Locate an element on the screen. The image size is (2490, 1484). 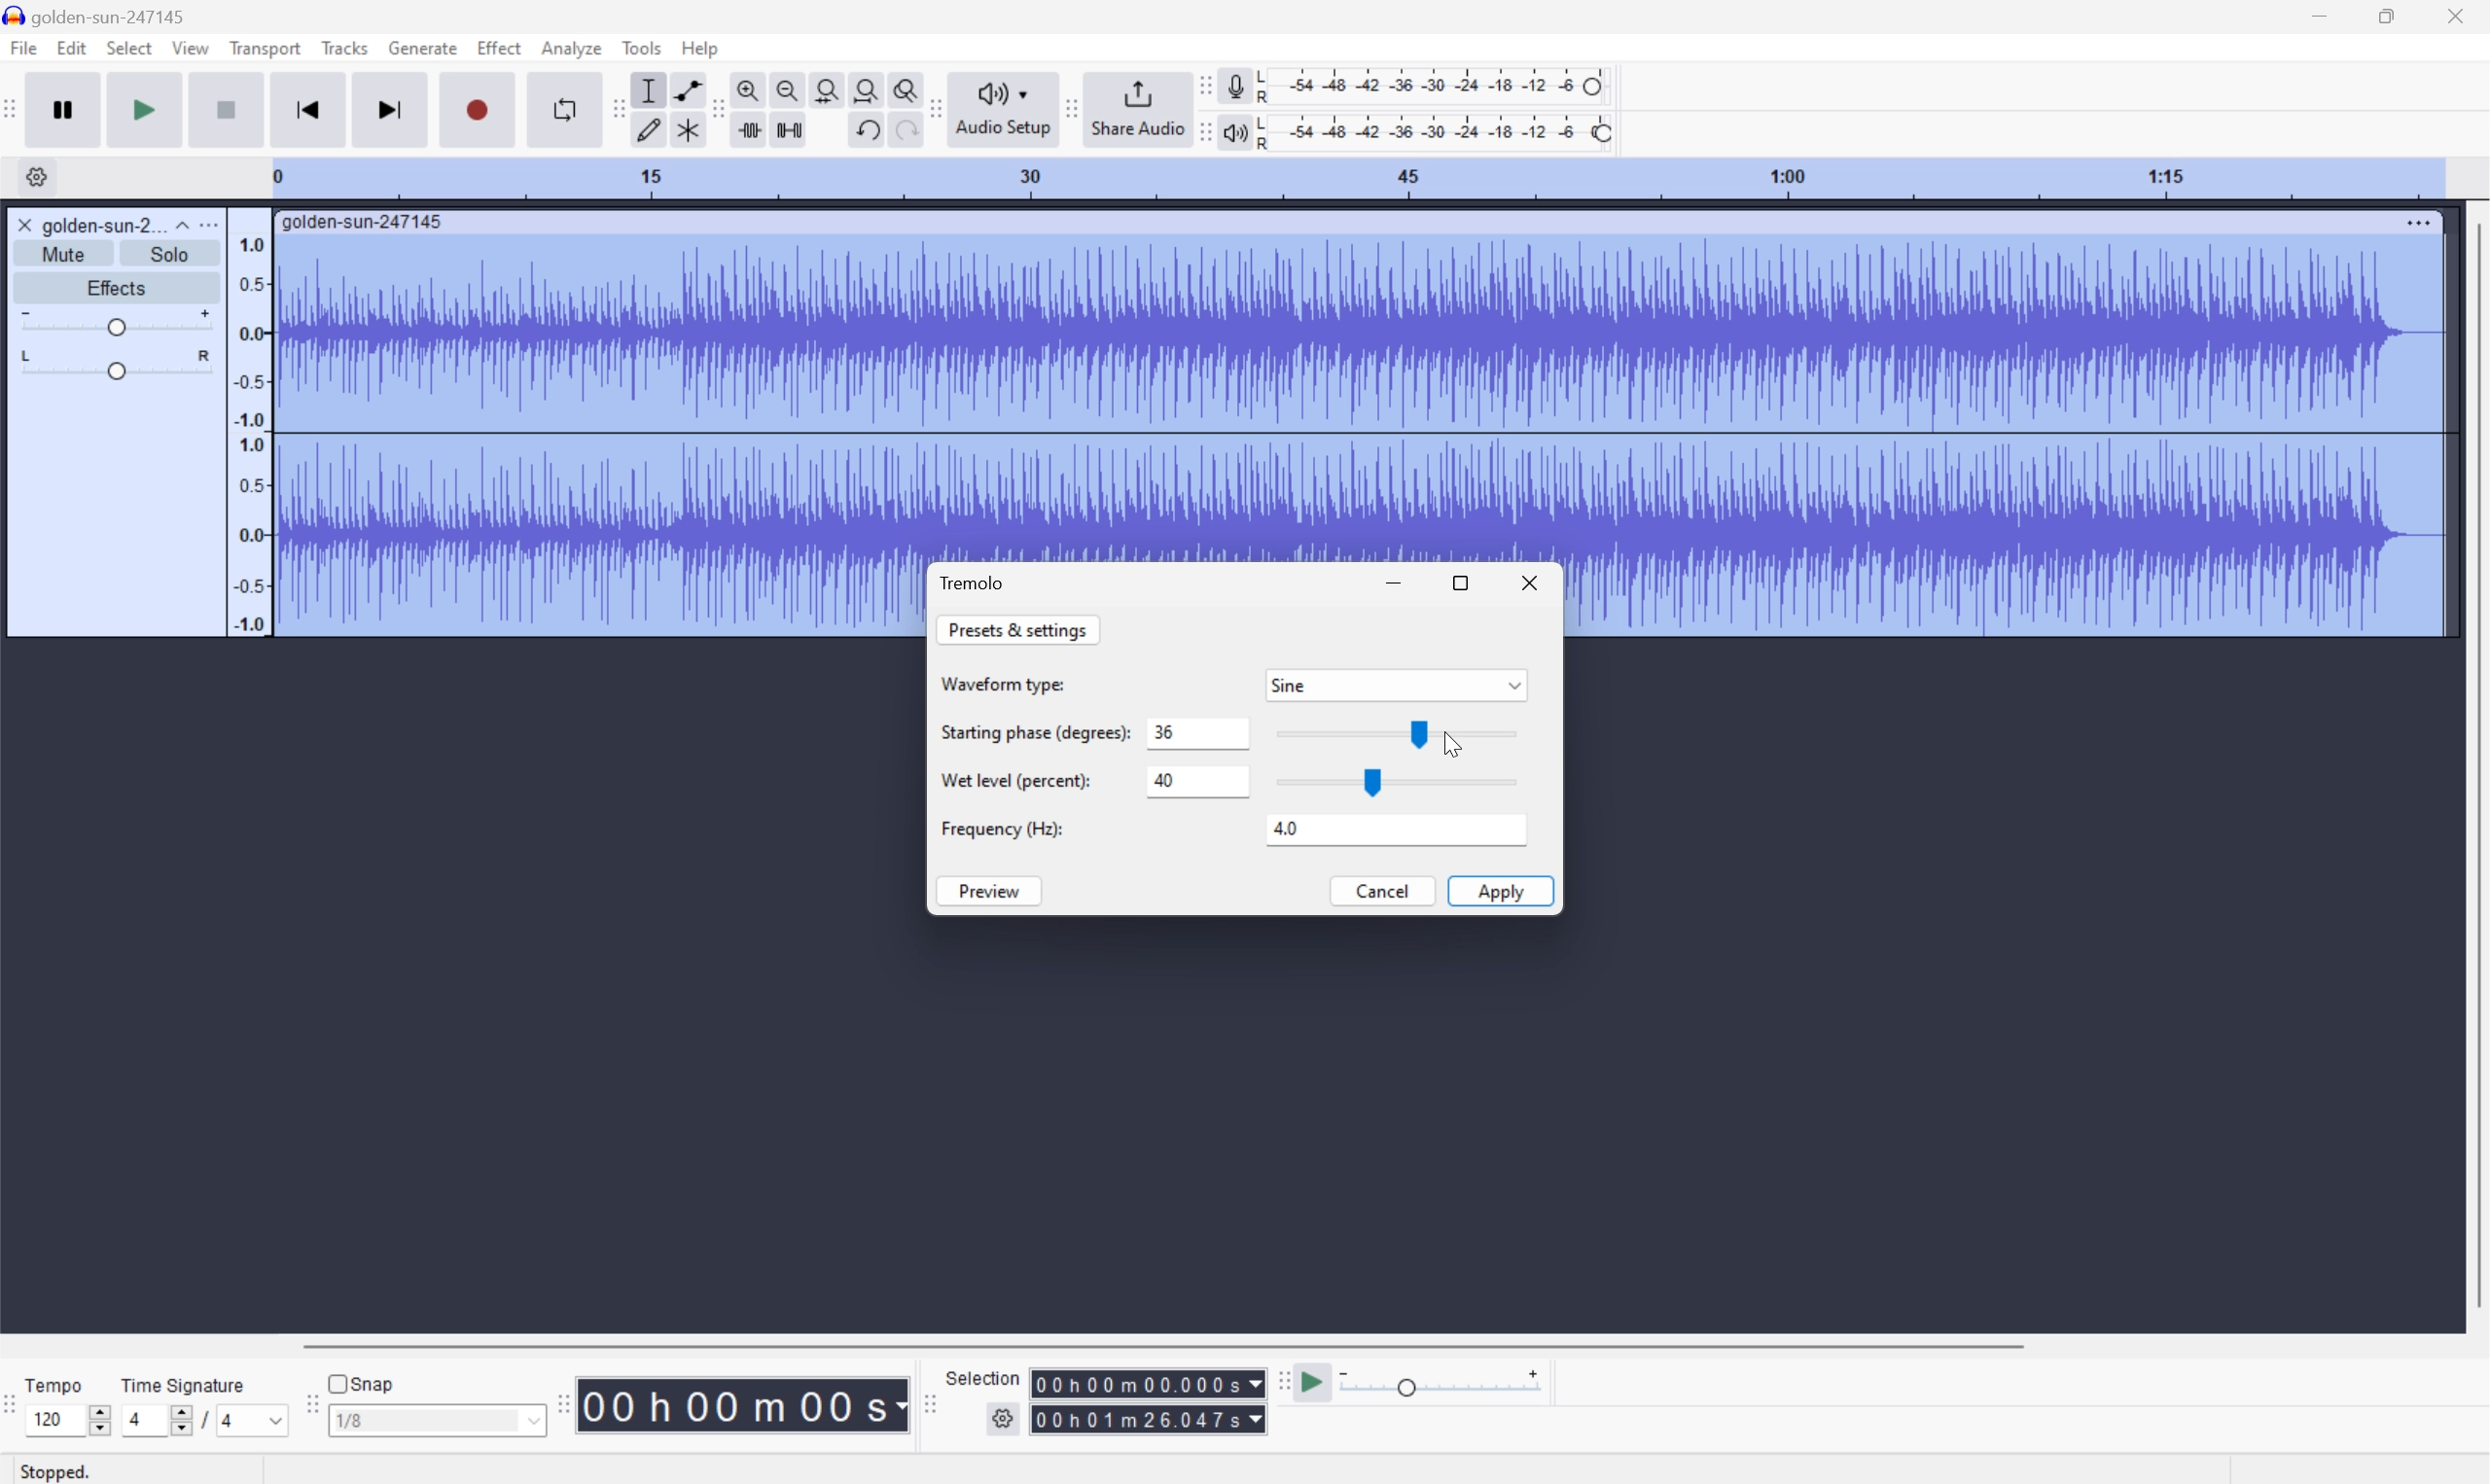
Waveform Type: is located at coordinates (1009, 684).